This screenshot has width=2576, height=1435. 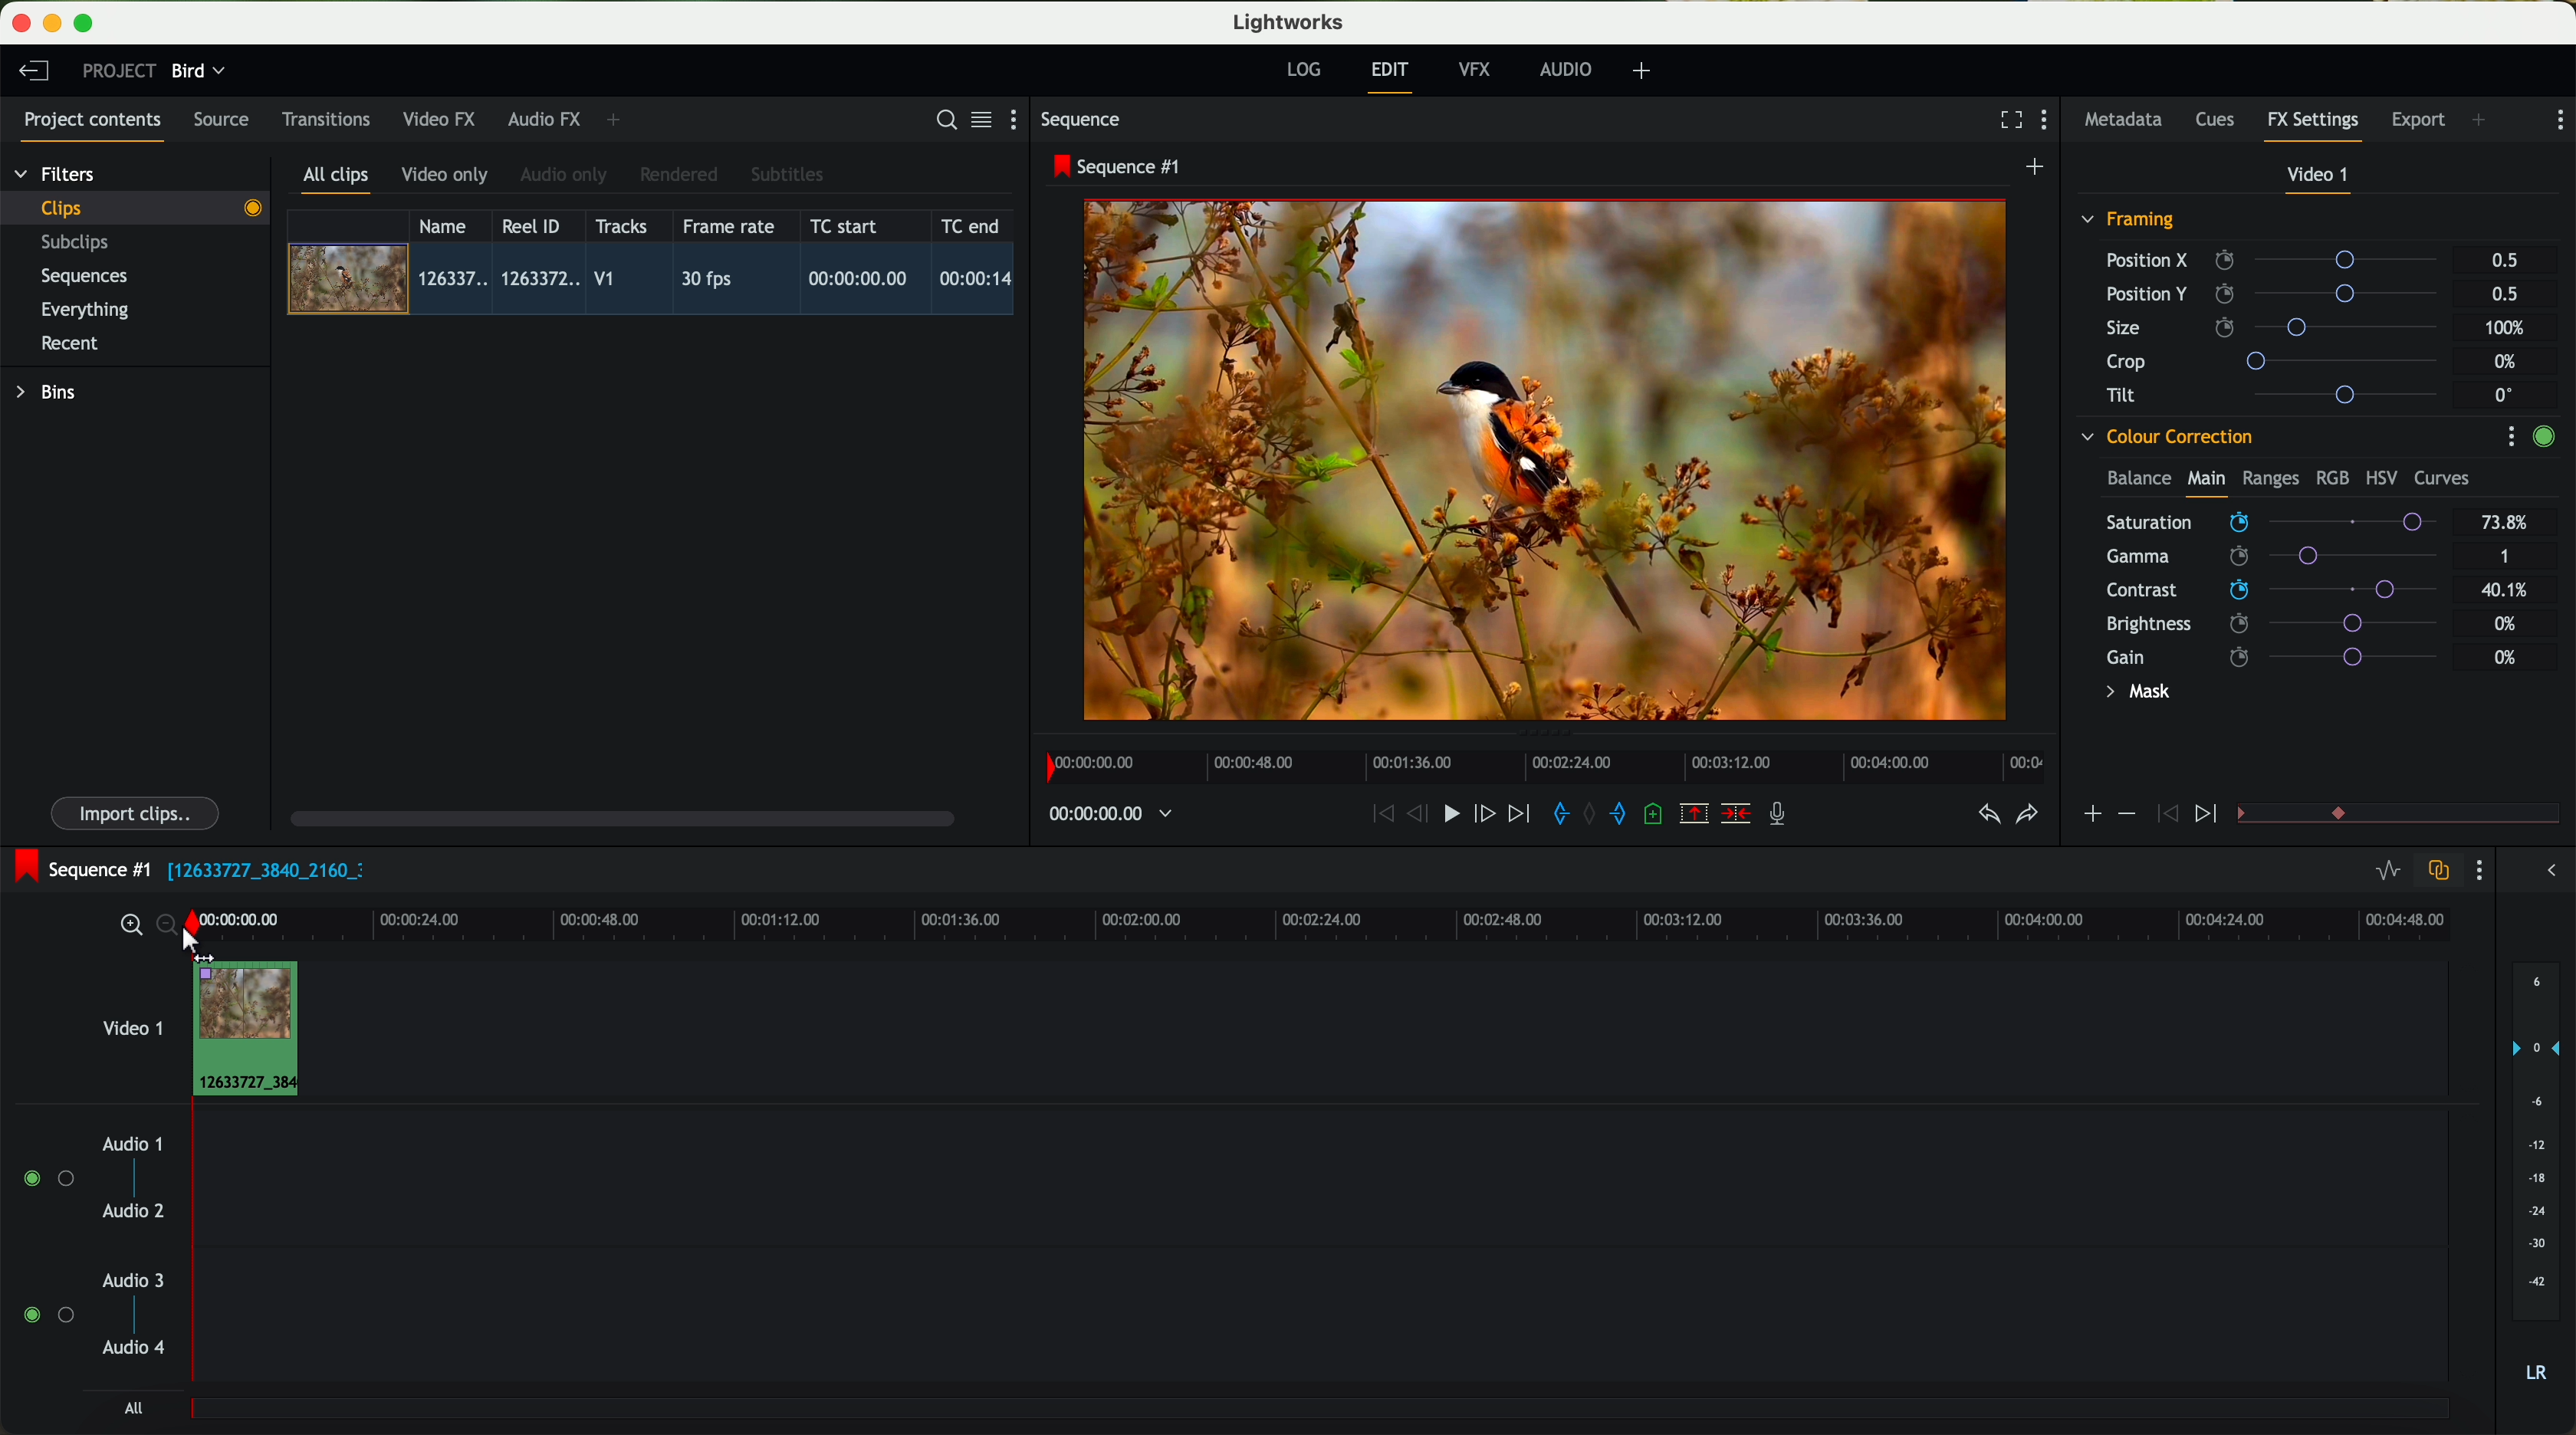 I want to click on add a cue at the current position, so click(x=1656, y=815).